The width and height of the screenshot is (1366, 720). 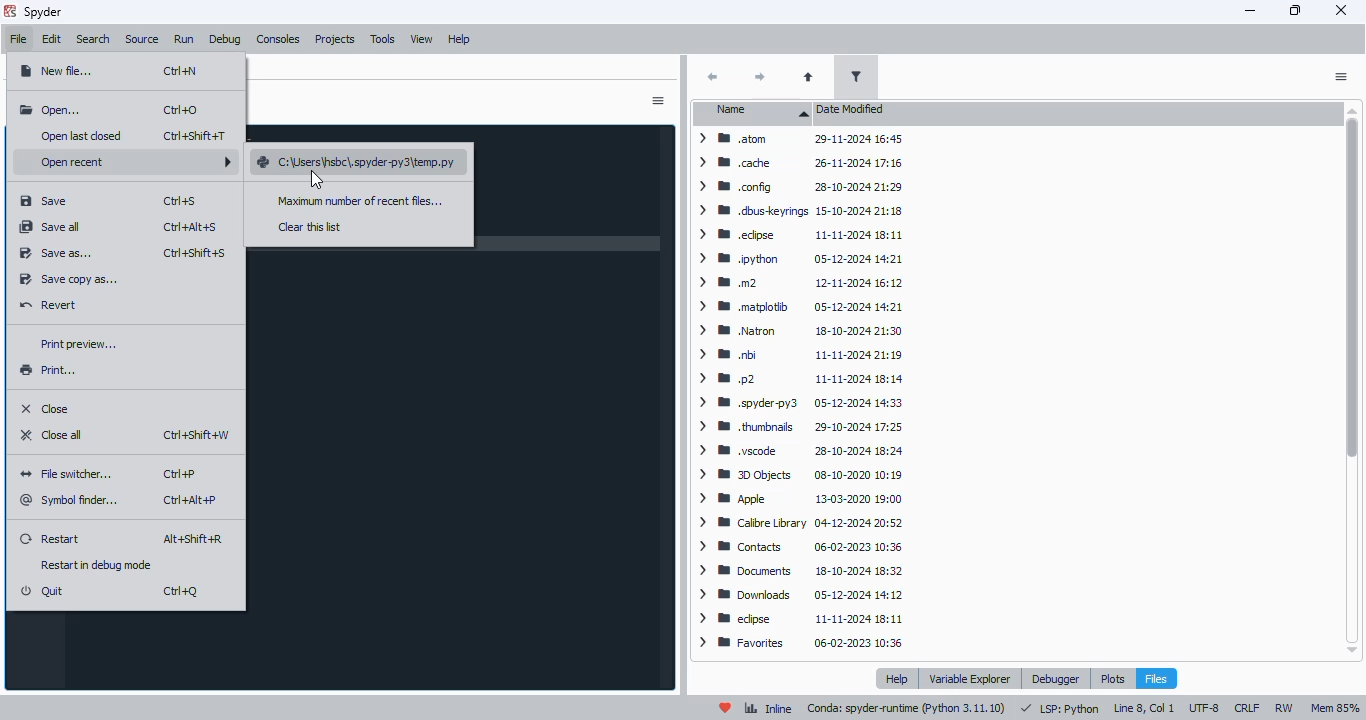 I want to click on shortcut for file switcher, so click(x=180, y=475).